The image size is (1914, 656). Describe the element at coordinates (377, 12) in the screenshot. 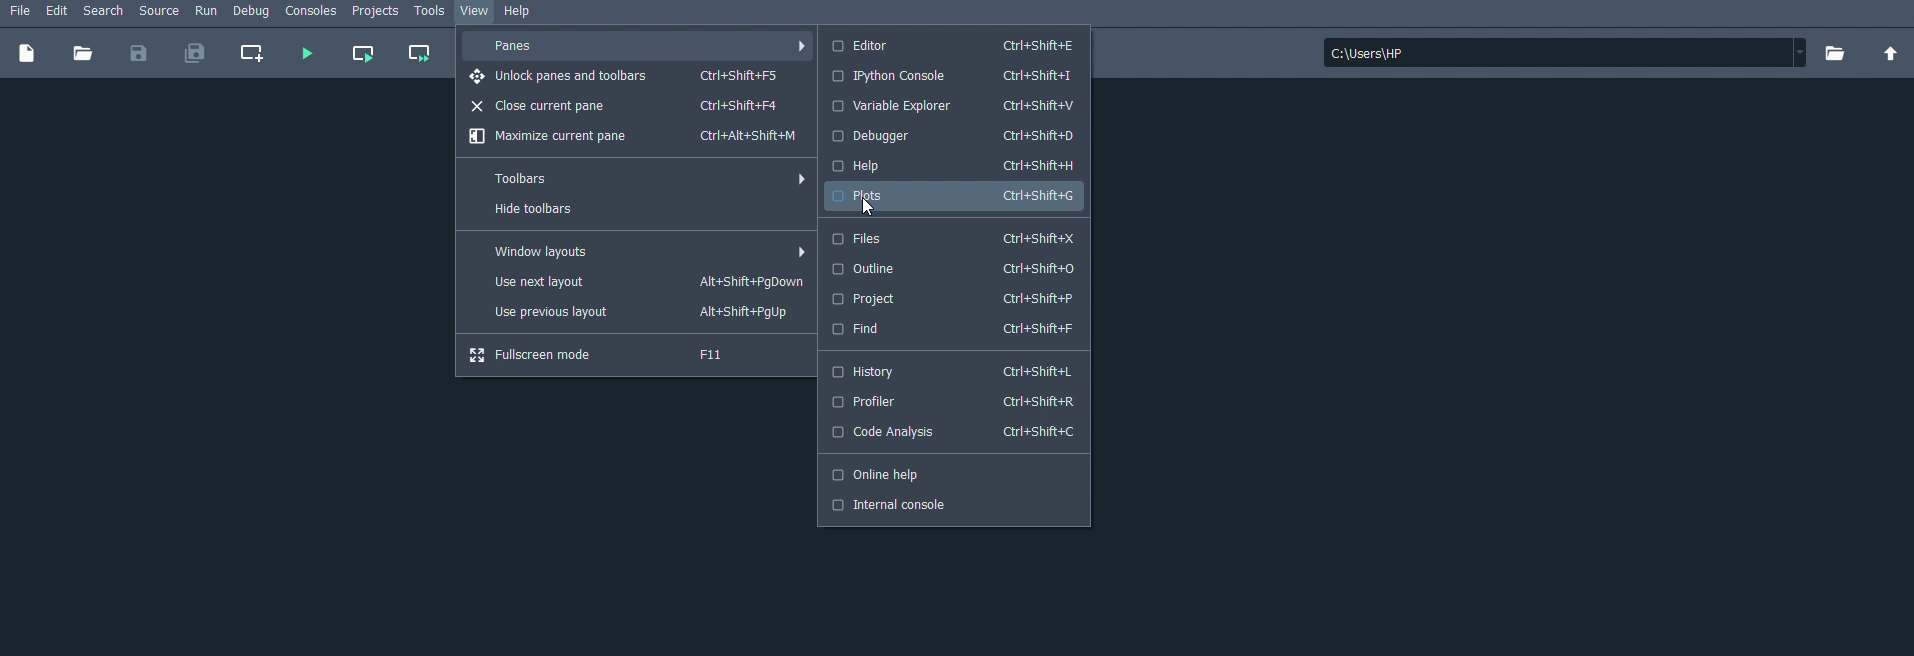

I see `Projects` at that location.